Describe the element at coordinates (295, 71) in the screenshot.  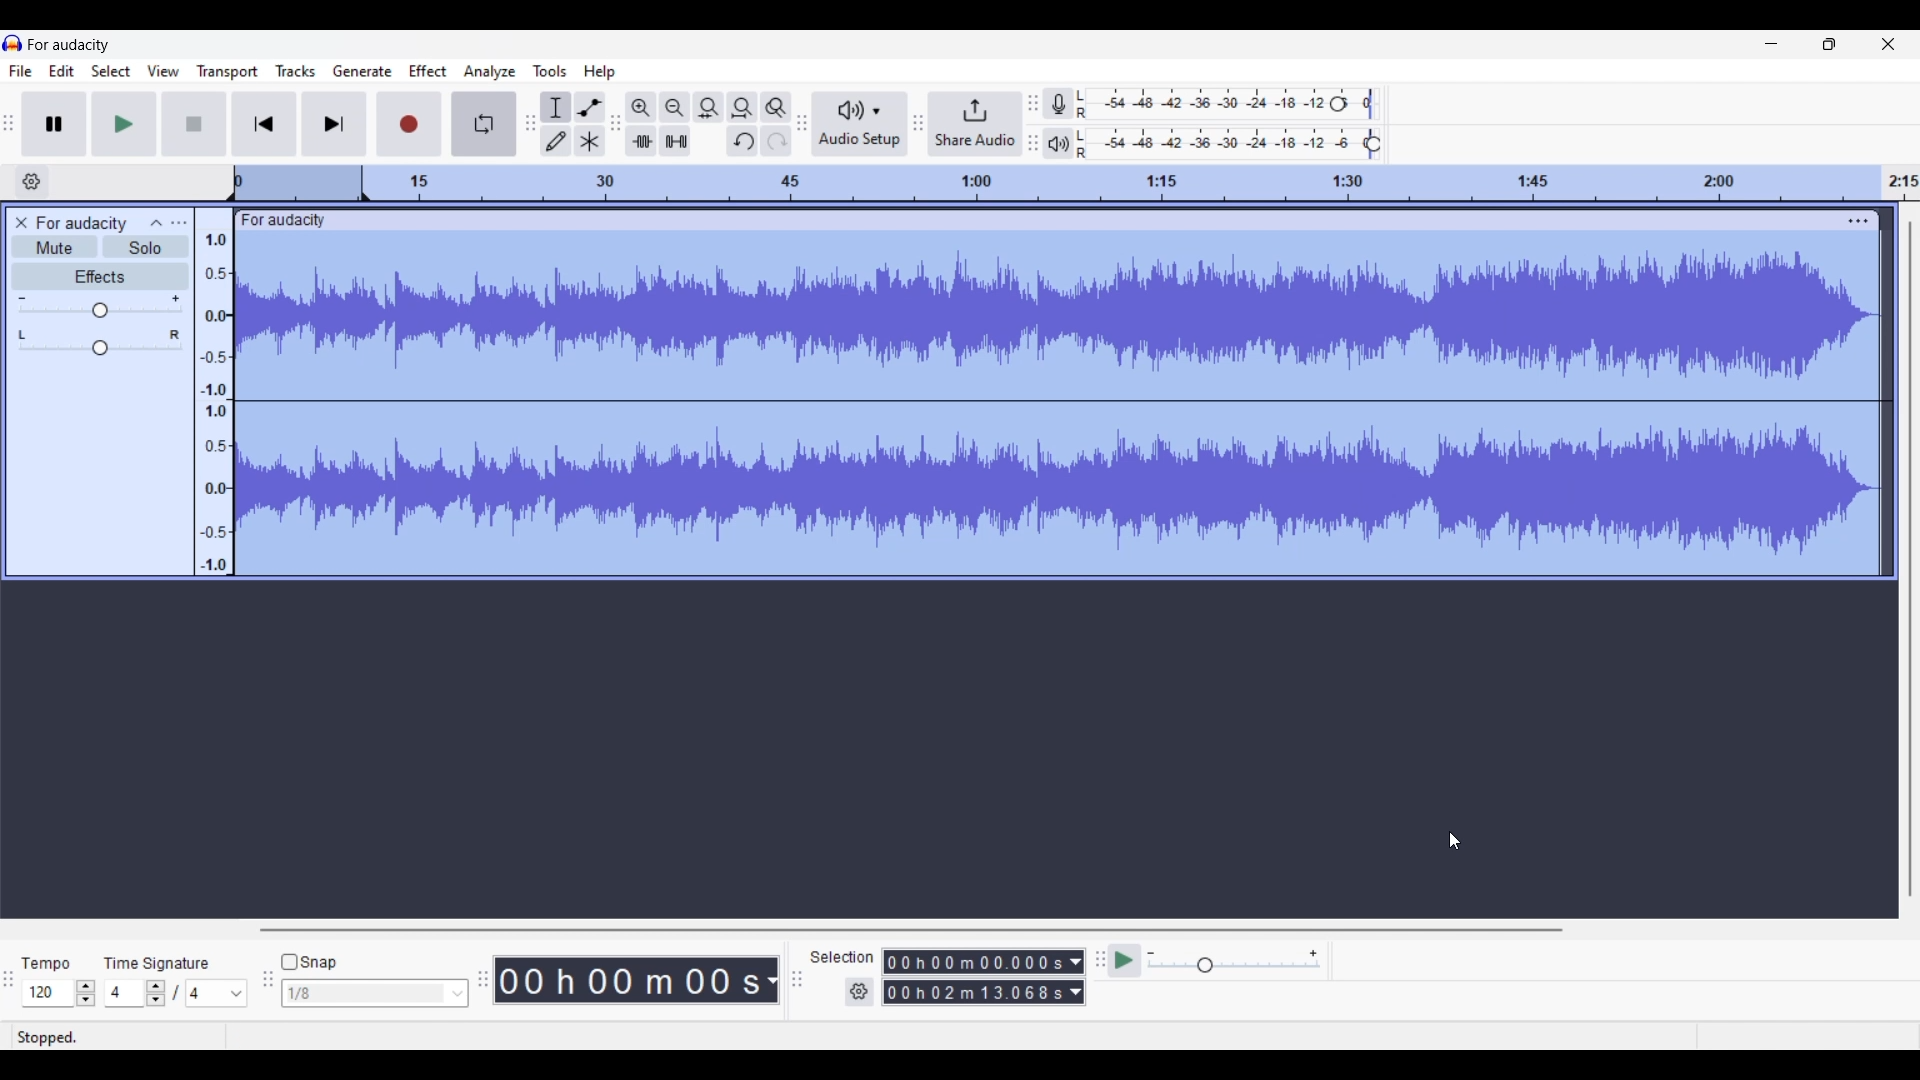
I see `Tracks menu` at that location.